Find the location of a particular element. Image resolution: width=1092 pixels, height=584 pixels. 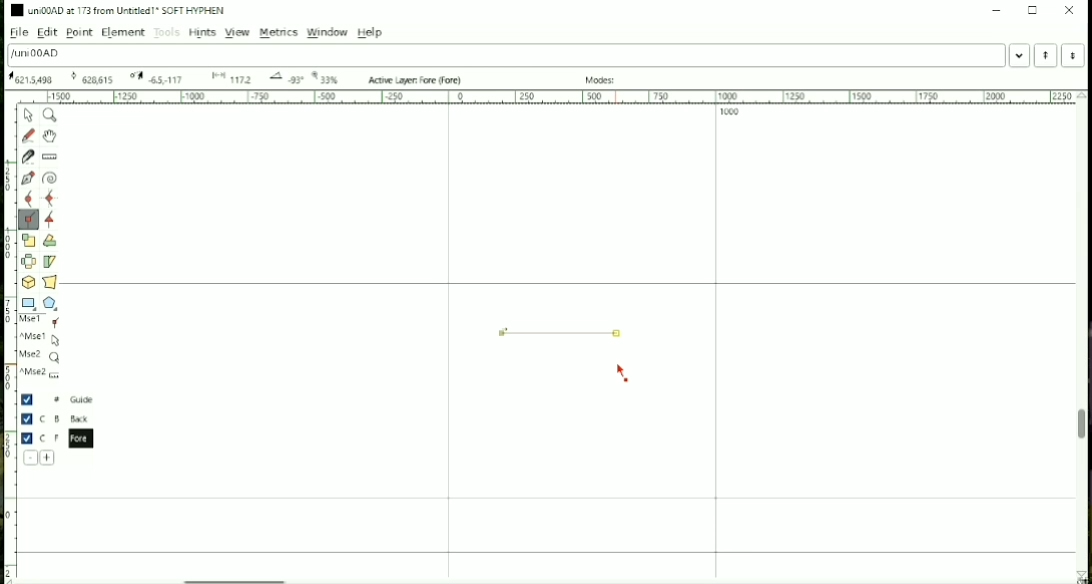

Hints is located at coordinates (202, 34).